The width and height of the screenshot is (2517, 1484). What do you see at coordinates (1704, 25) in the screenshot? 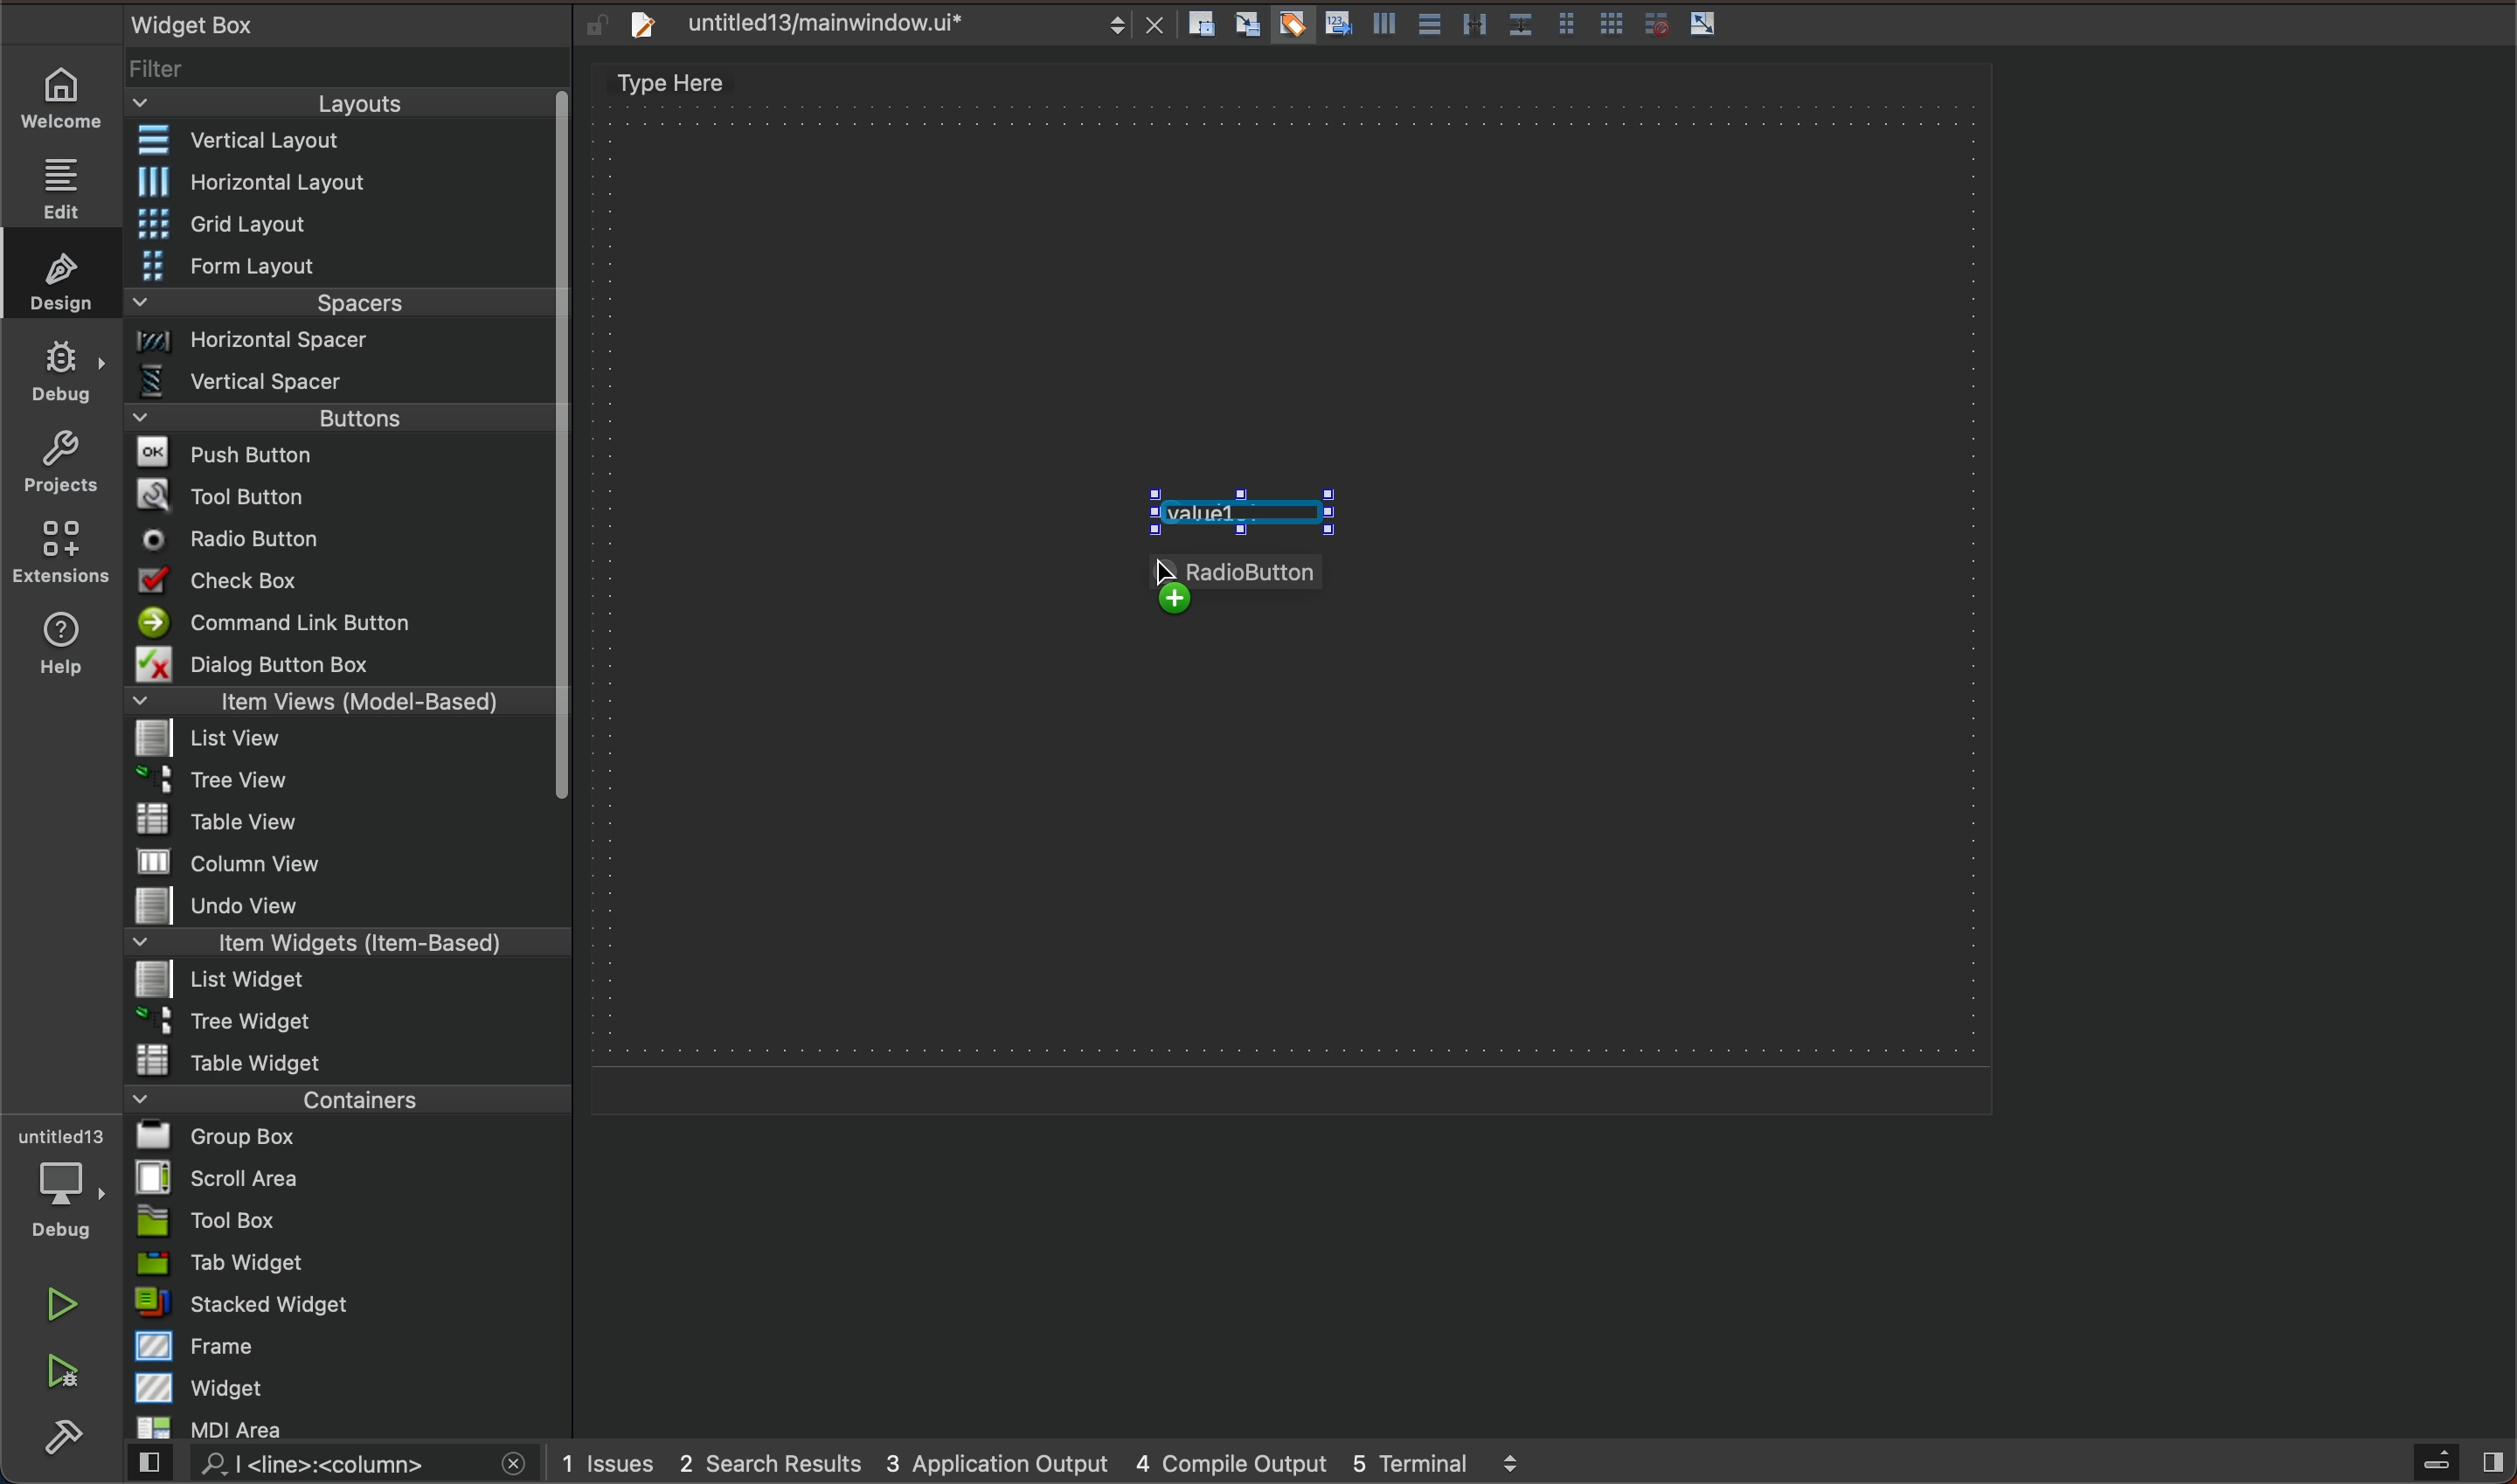
I see `` at bounding box center [1704, 25].